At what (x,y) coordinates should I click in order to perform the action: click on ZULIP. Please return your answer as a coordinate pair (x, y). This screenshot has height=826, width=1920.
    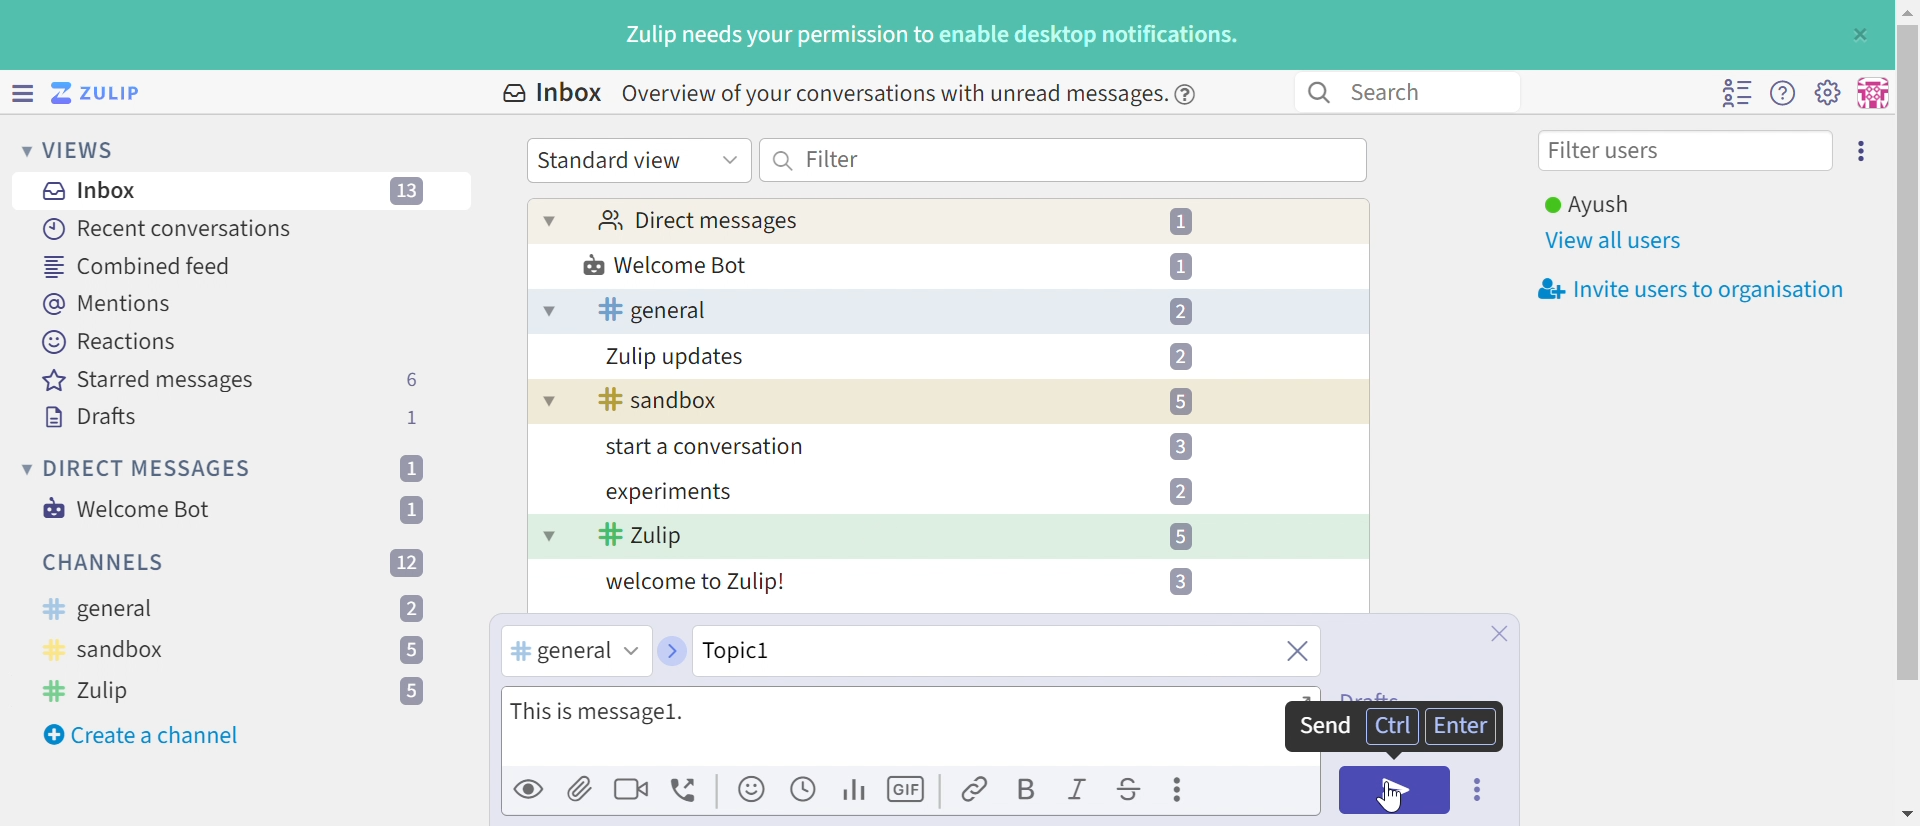
    Looking at the image, I should click on (109, 94).